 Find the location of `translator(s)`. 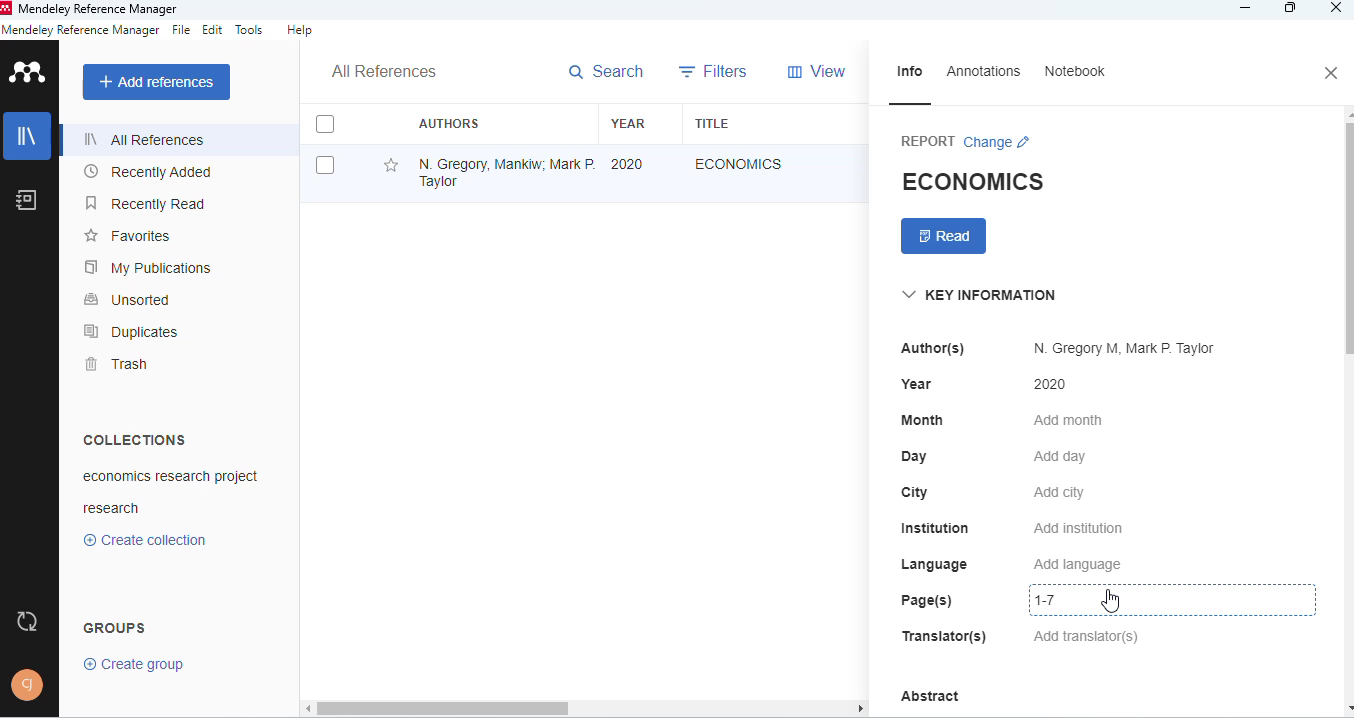

translator(s) is located at coordinates (944, 635).